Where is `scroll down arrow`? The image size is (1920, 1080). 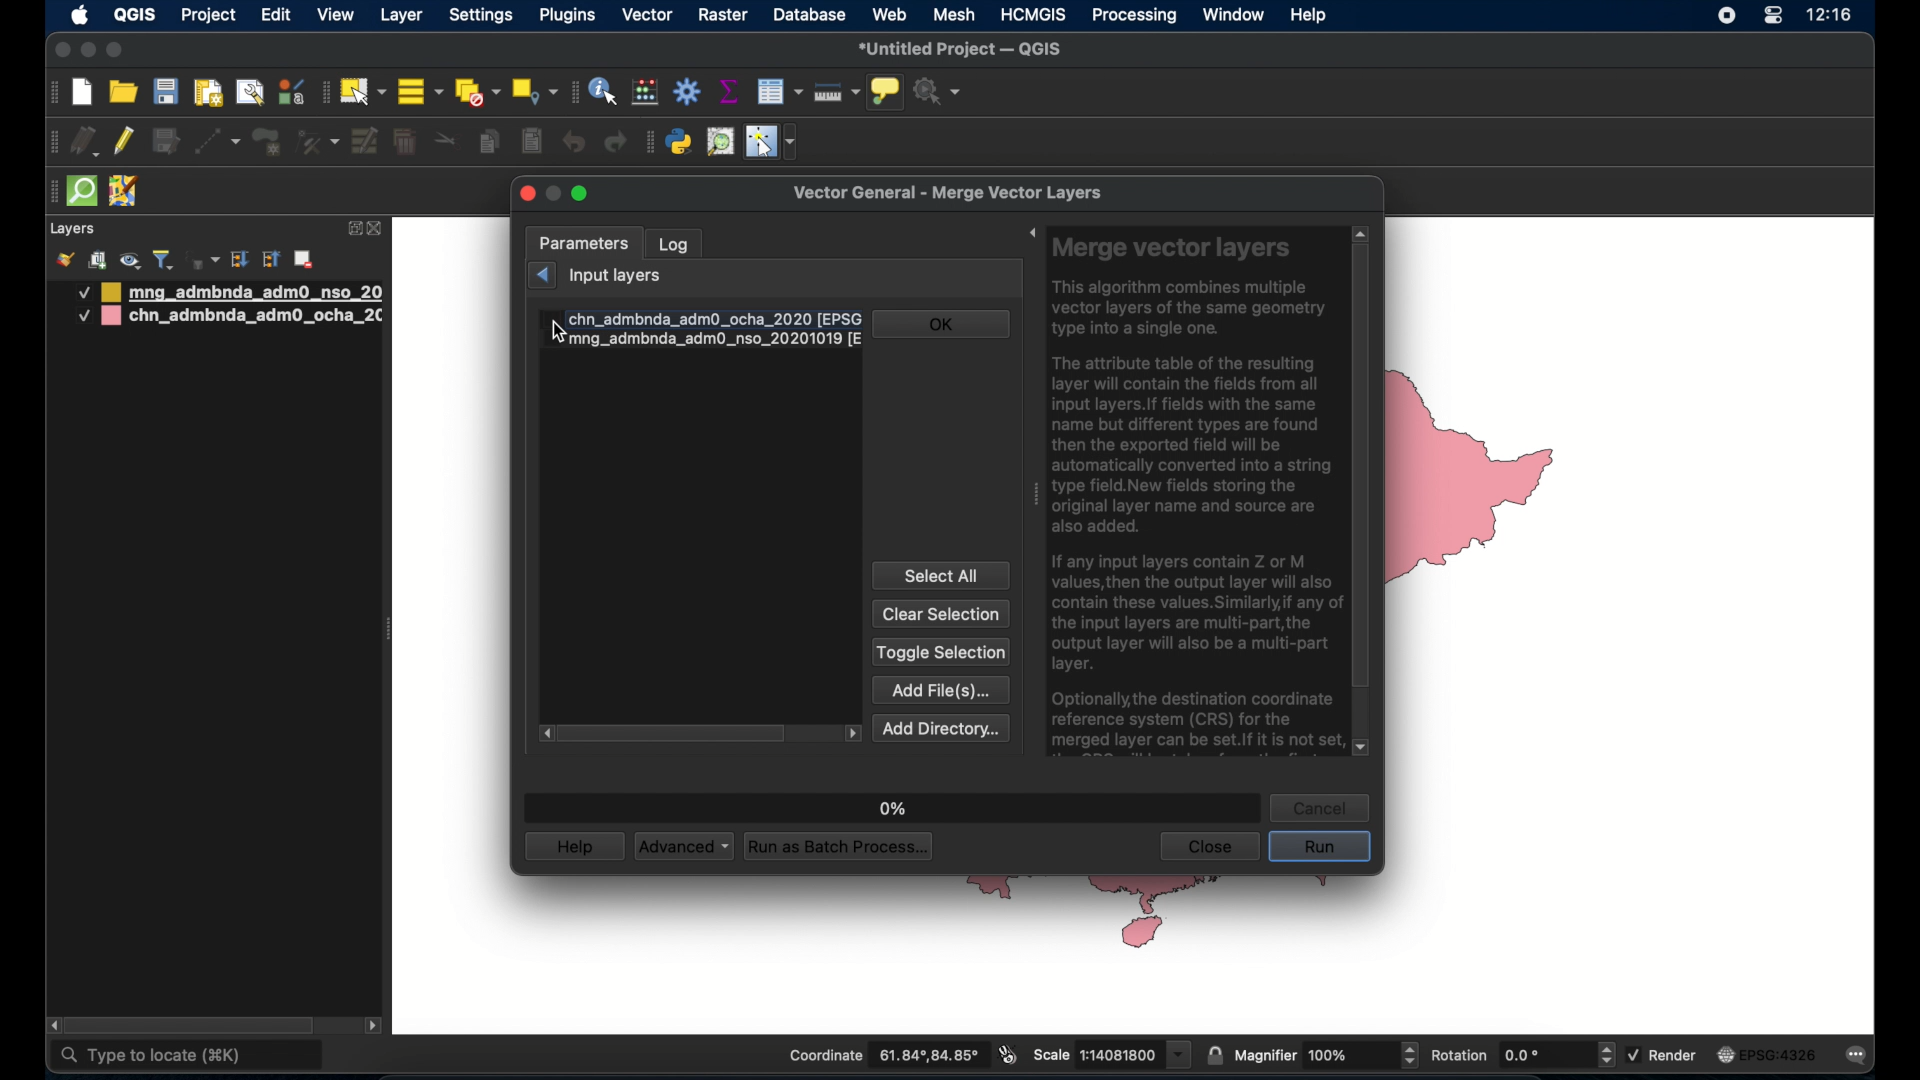
scroll down arrow is located at coordinates (1363, 749).